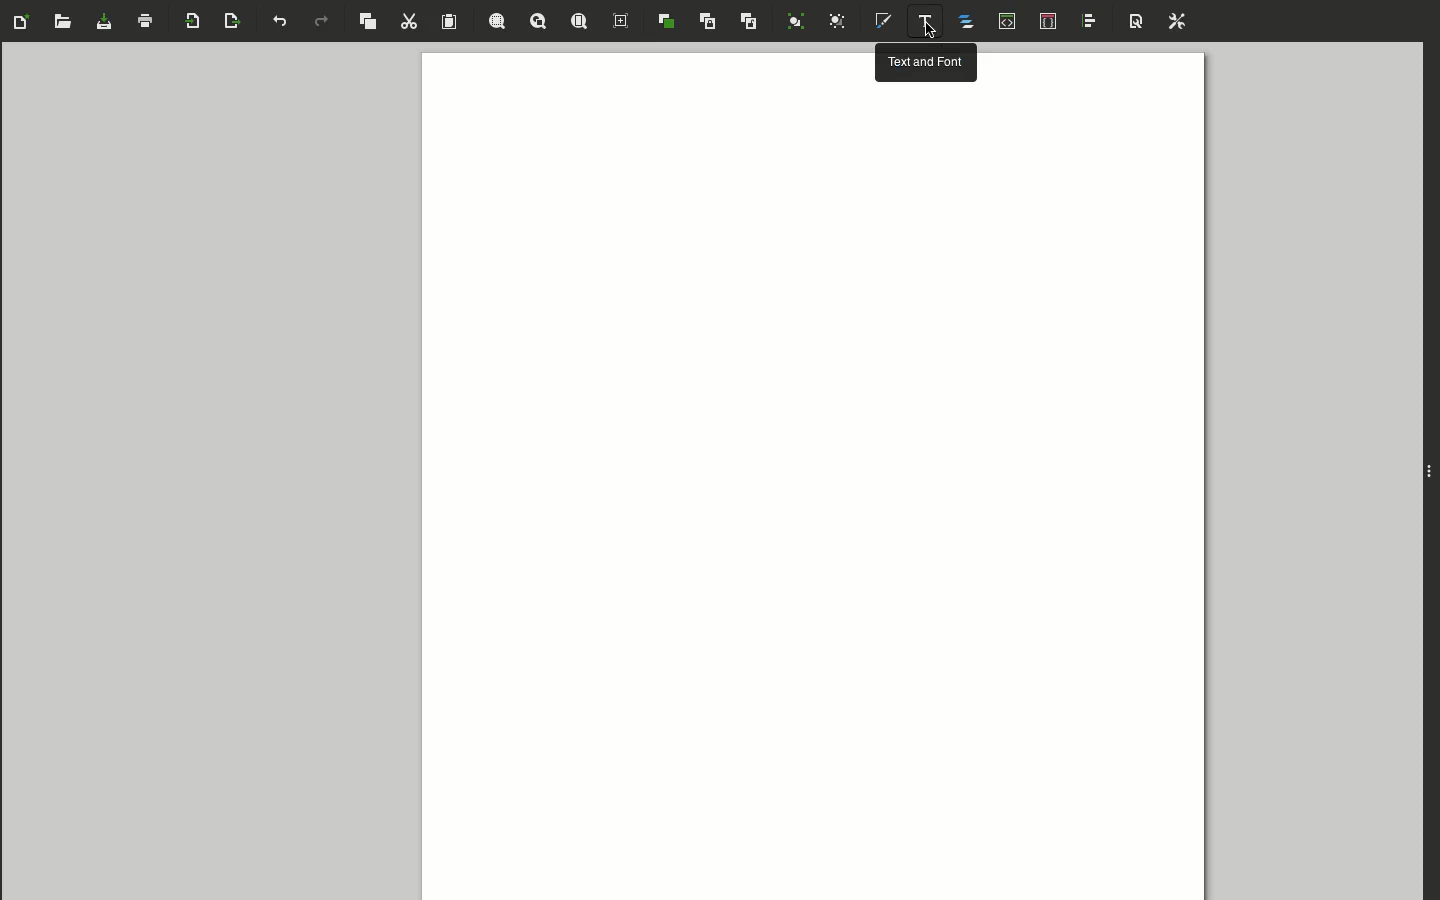  Describe the element at coordinates (1008, 24) in the screenshot. I see `XML editor` at that location.